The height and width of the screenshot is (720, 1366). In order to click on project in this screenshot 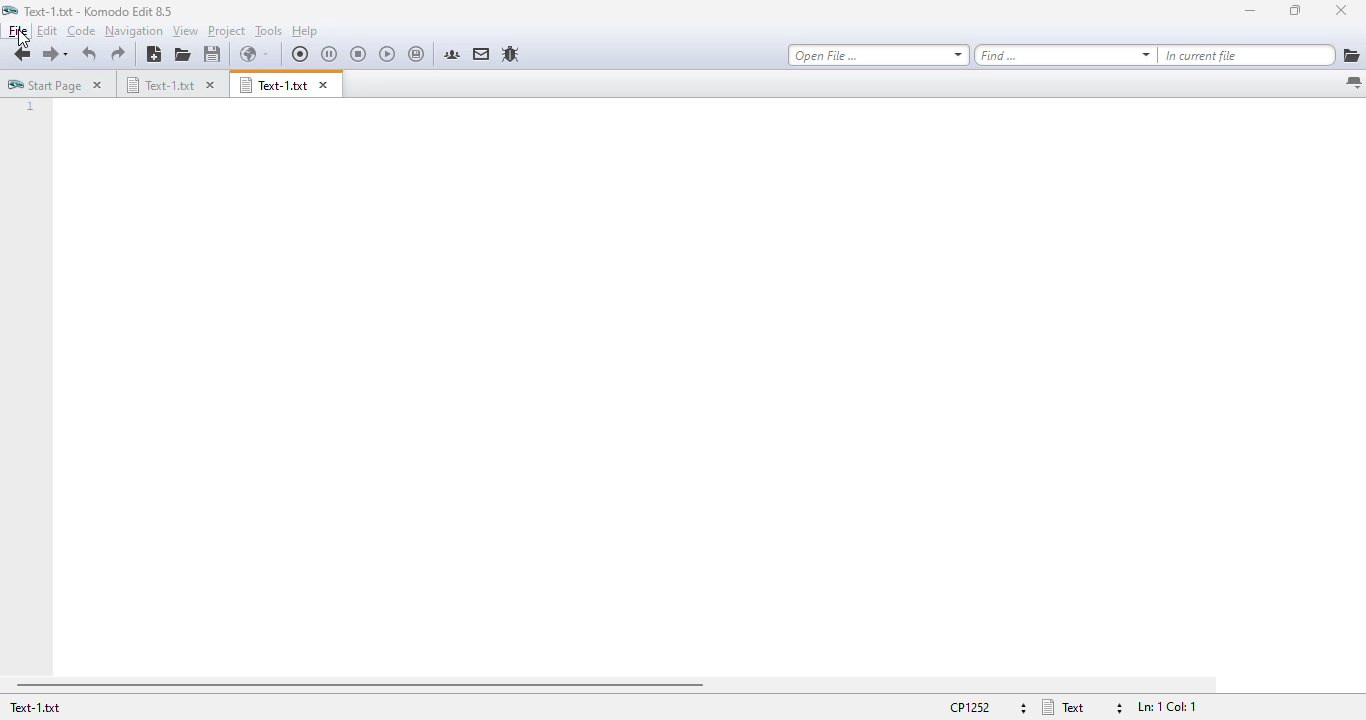, I will do `click(227, 31)`.